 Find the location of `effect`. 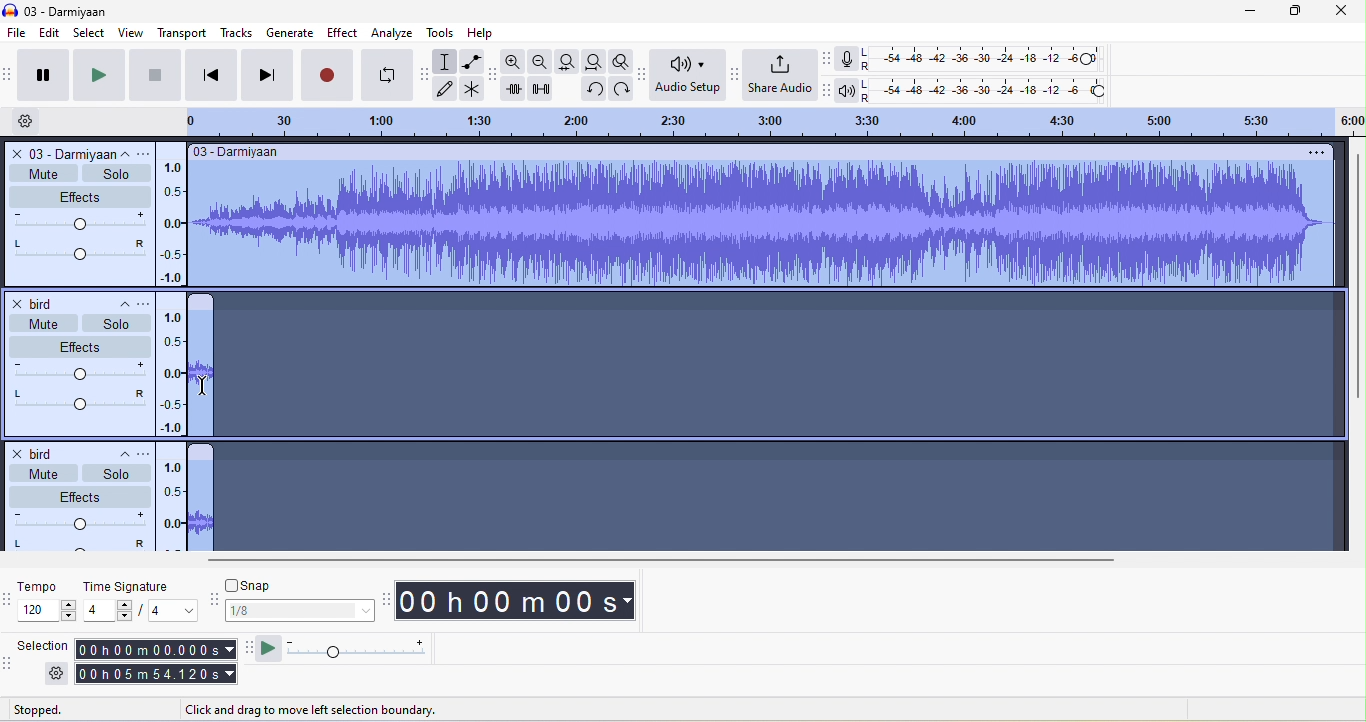

effect is located at coordinates (80, 347).